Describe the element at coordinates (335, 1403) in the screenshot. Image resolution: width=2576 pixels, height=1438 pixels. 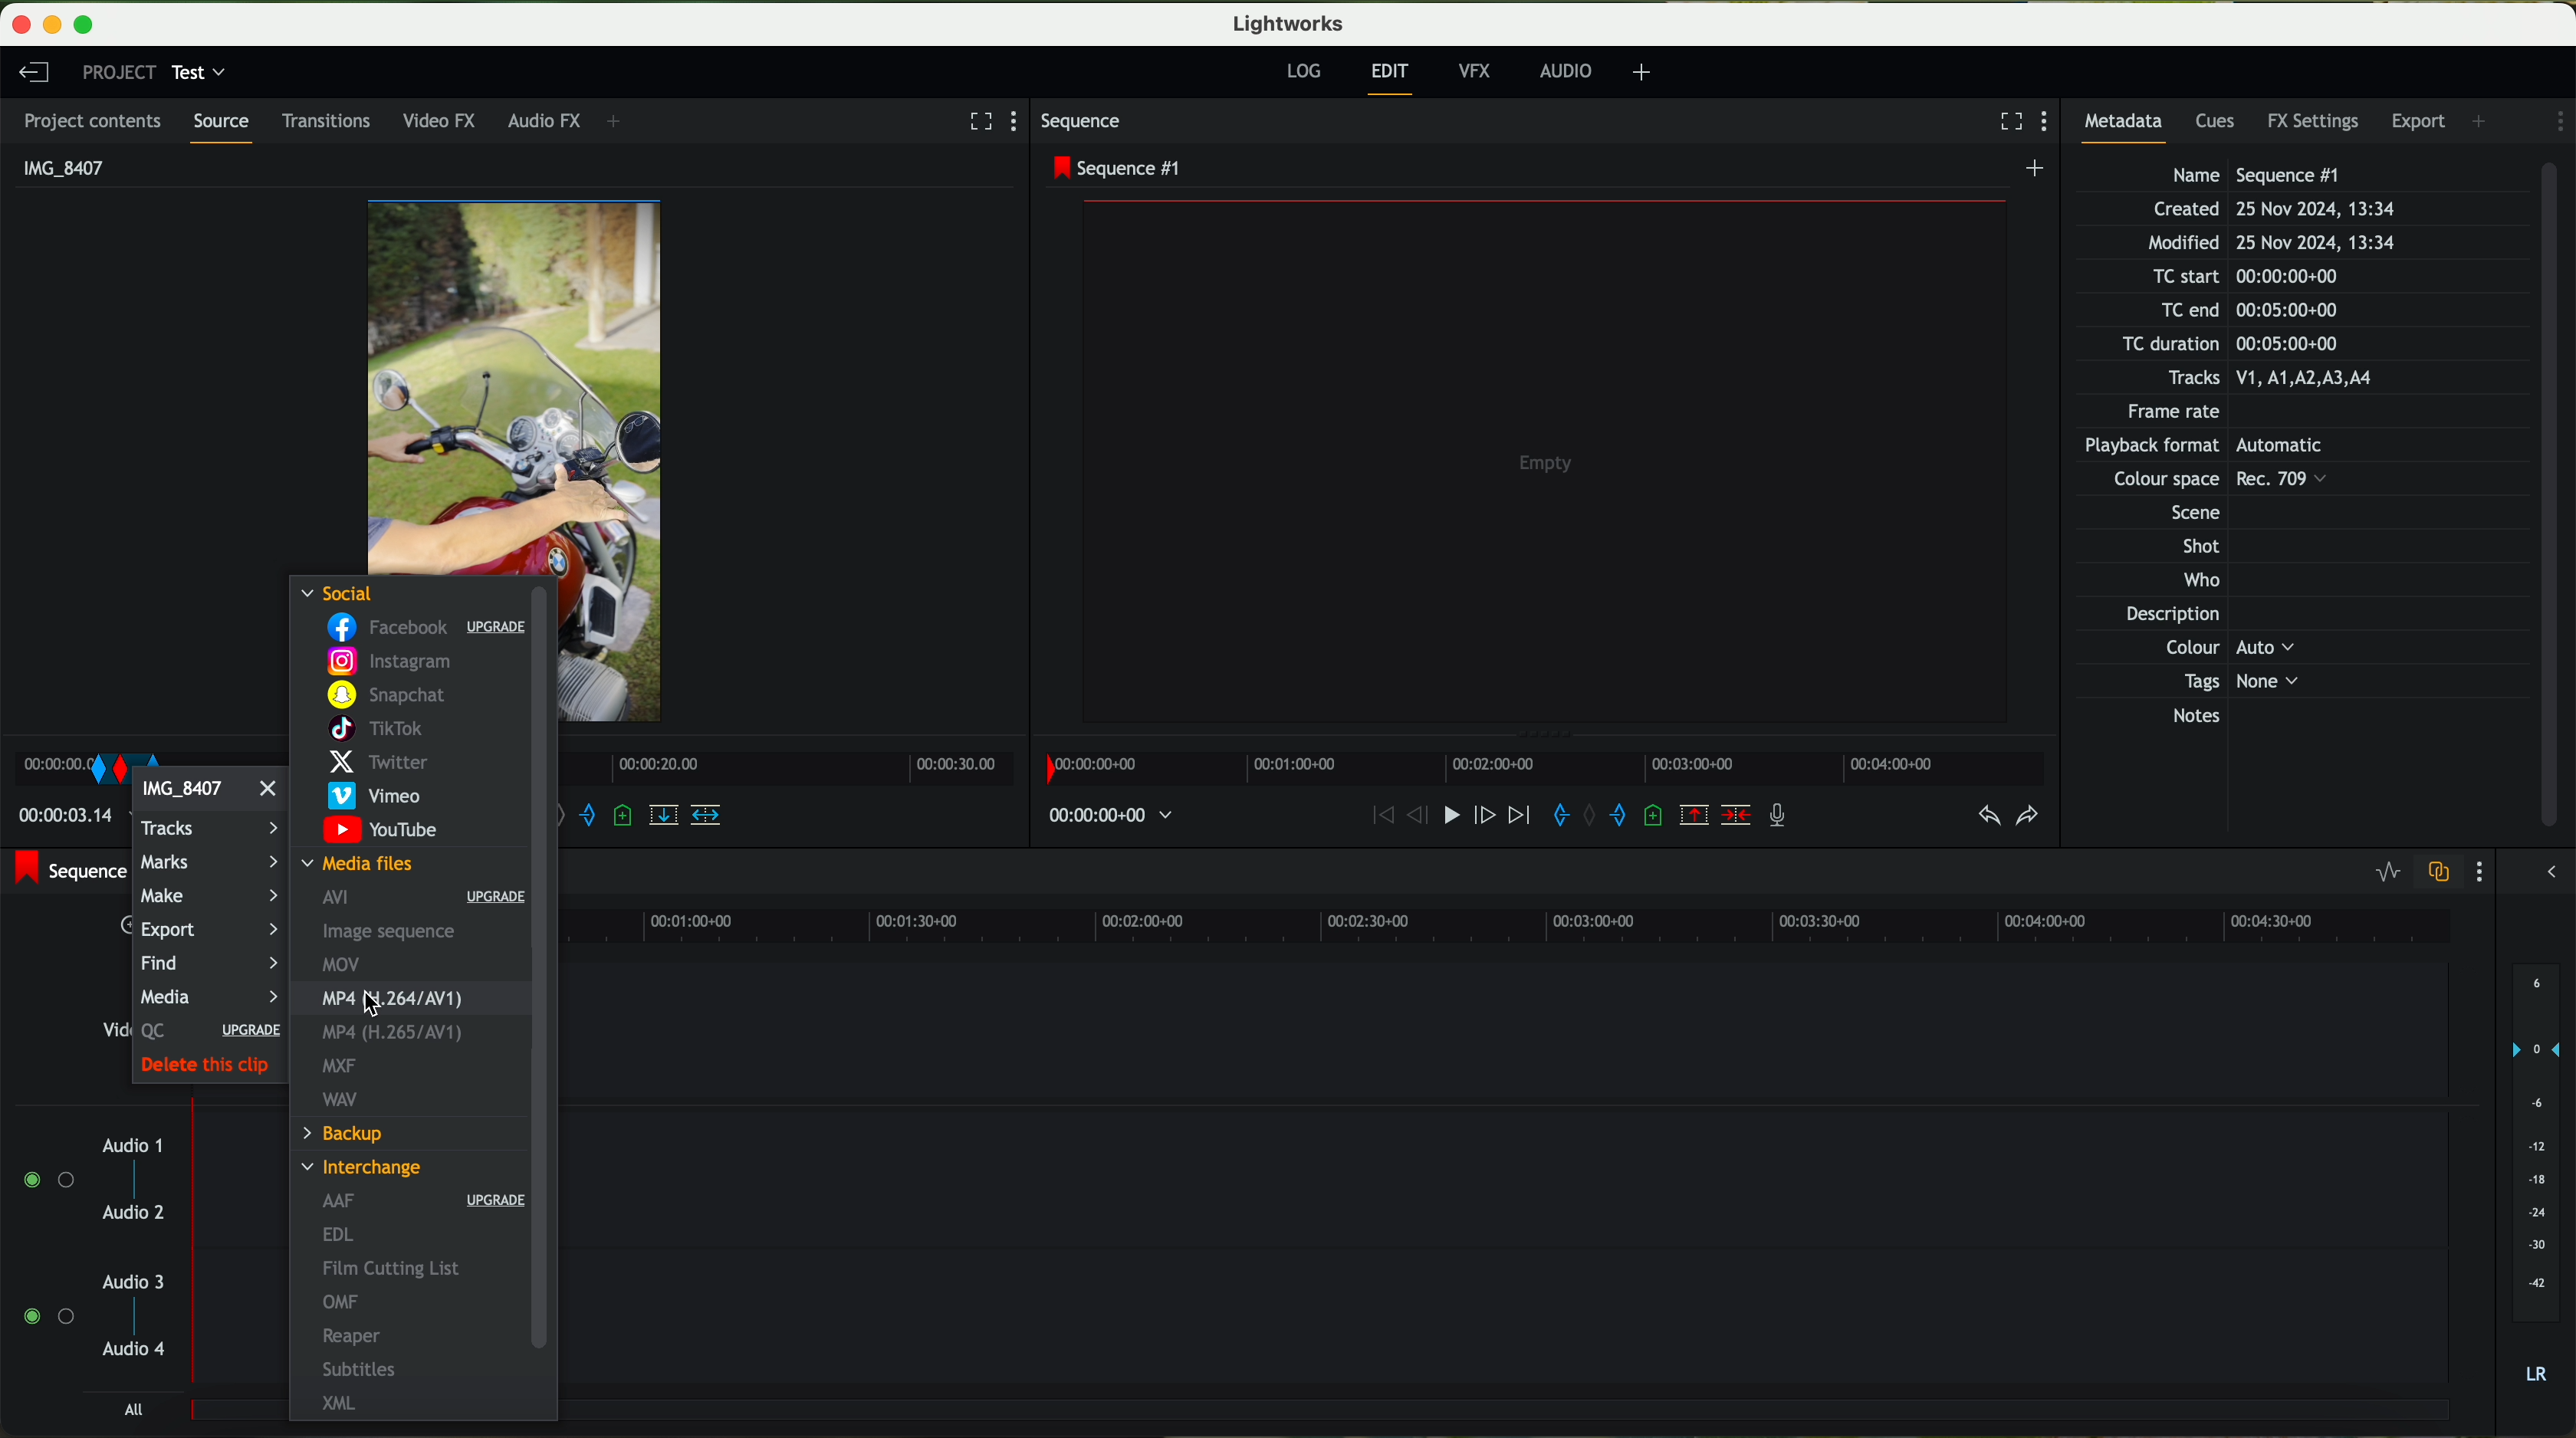
I see `XML` at that location.